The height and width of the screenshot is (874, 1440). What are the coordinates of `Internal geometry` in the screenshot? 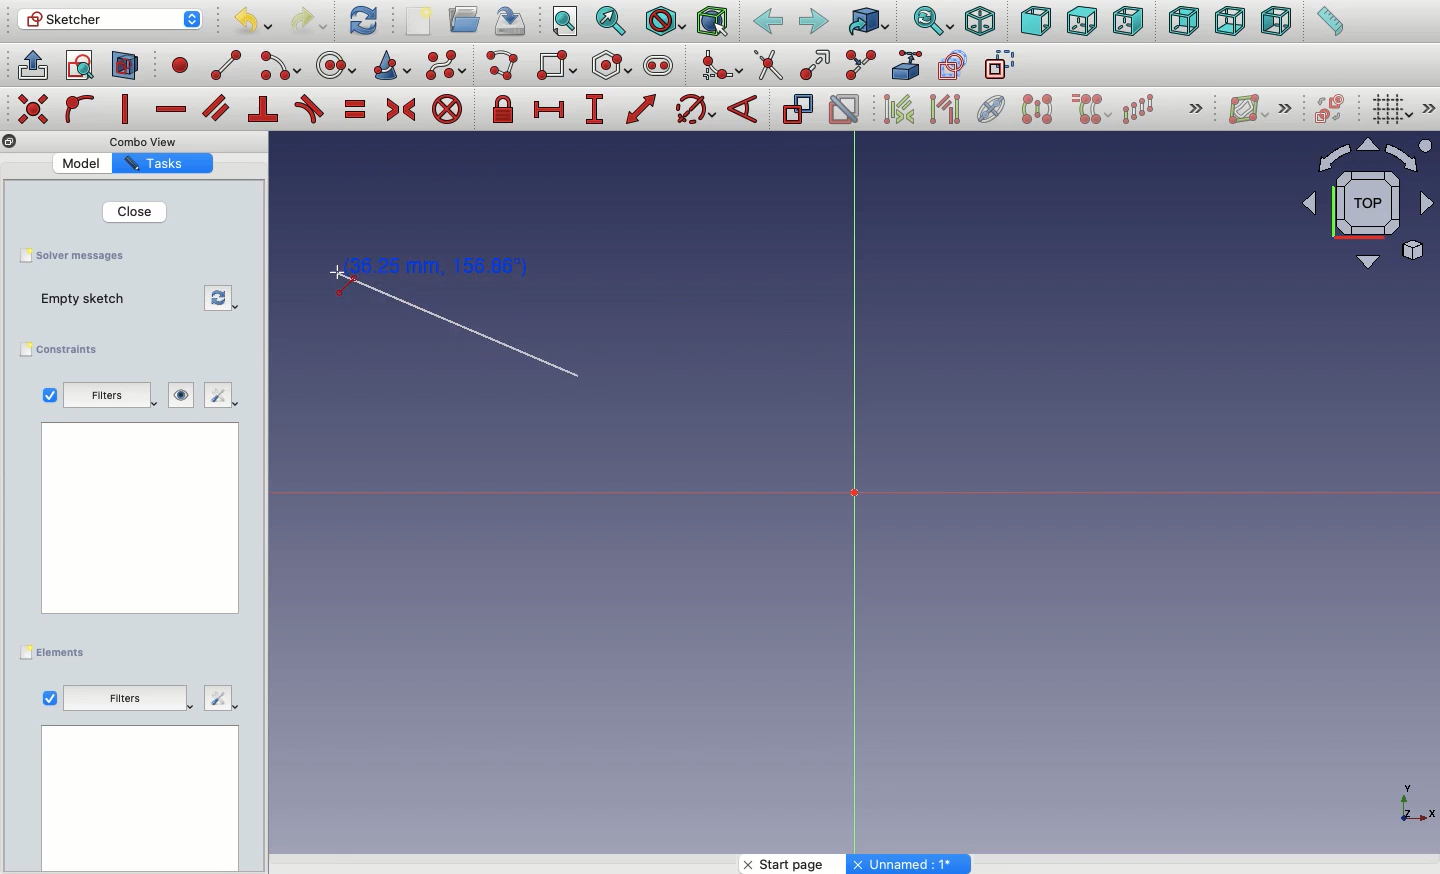 It's located at (993, 108).